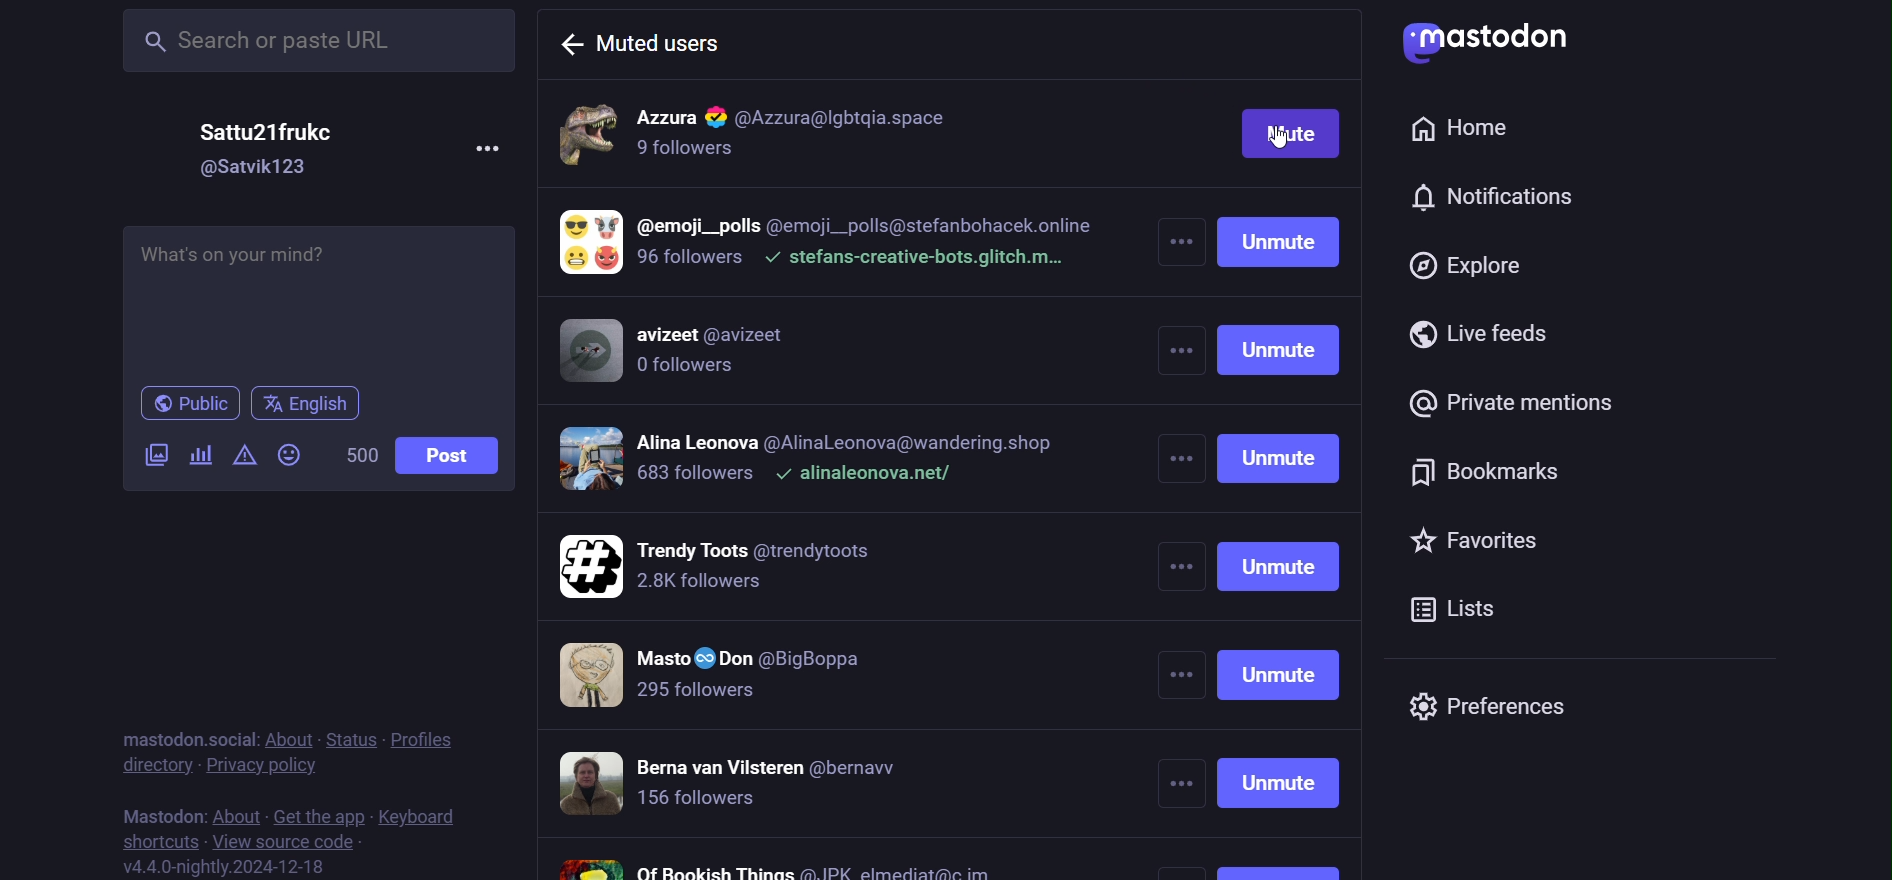 The width and height of the screenshot is (1892, 880). What do you see at coordinates (1492, 44) in the screenshot?
I see `logo` at bounding box center [1492, 44].